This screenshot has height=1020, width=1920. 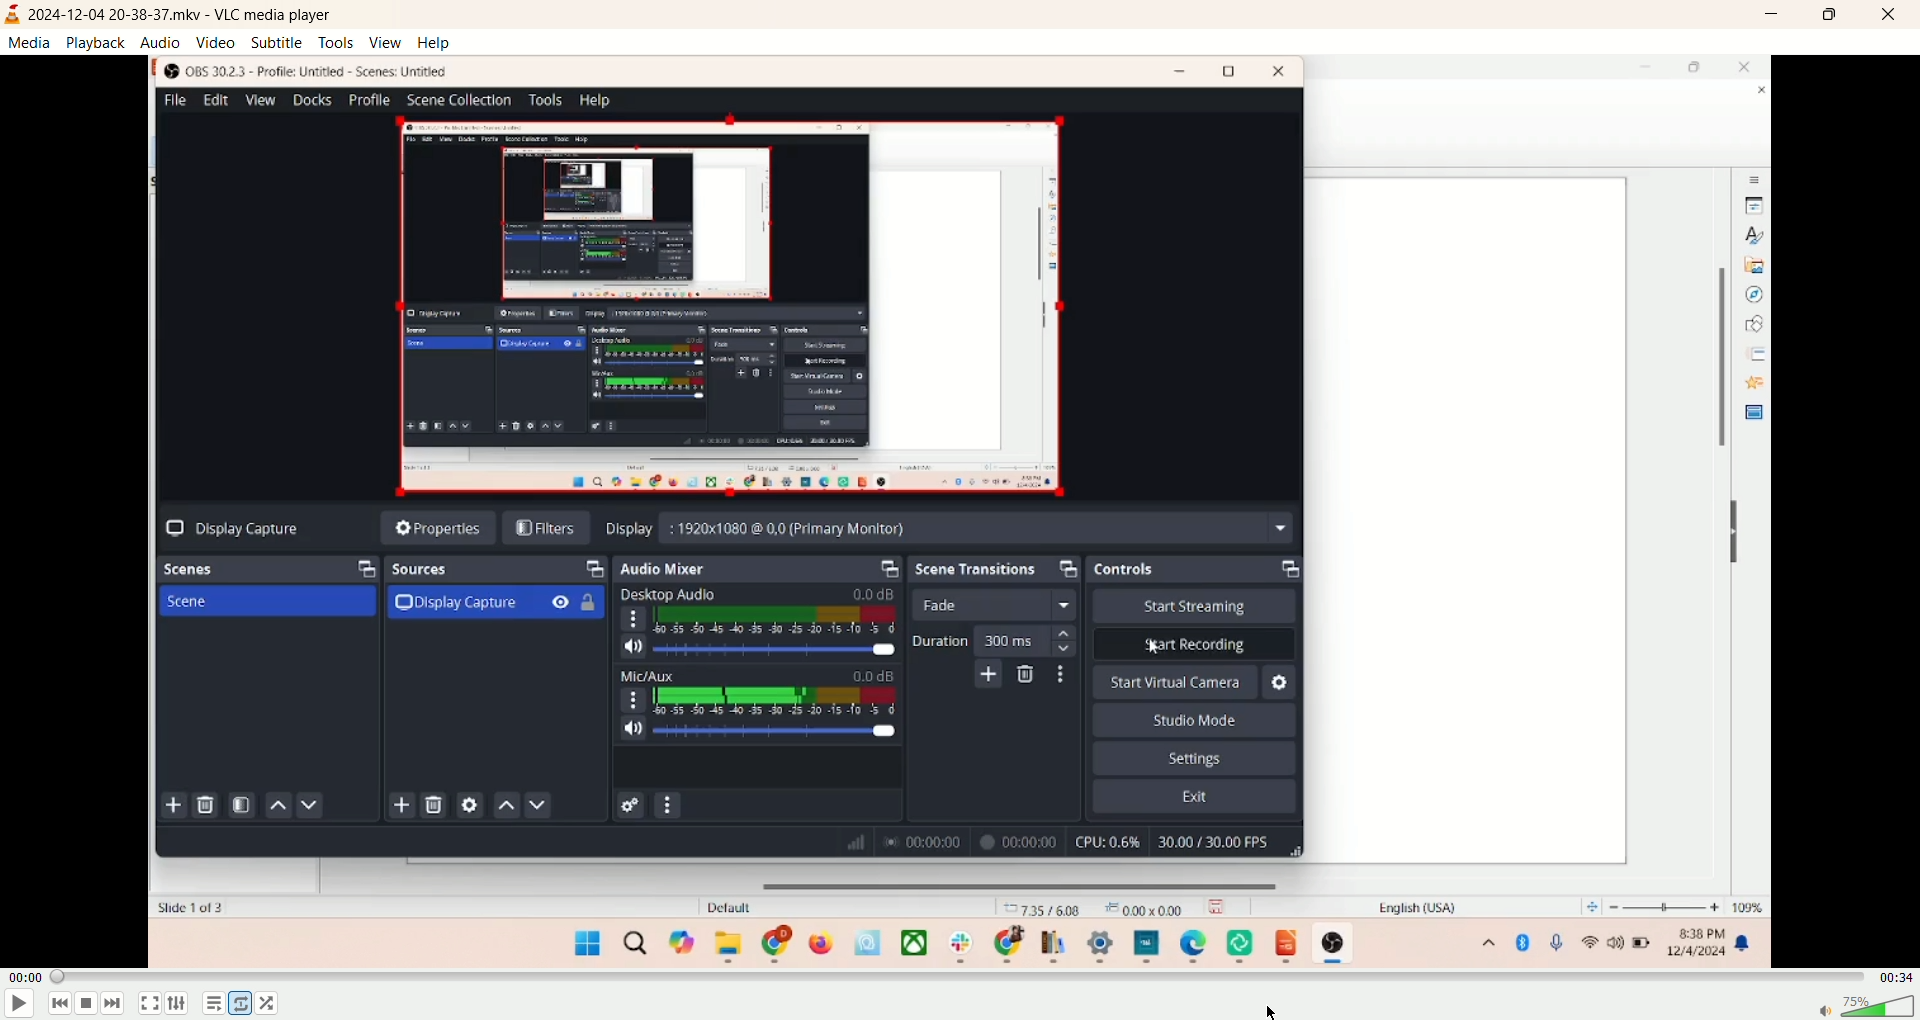 What do you see at coordinates (1892, 13) in the screenshot?
I see `close` at bounding box center [1892, 13].